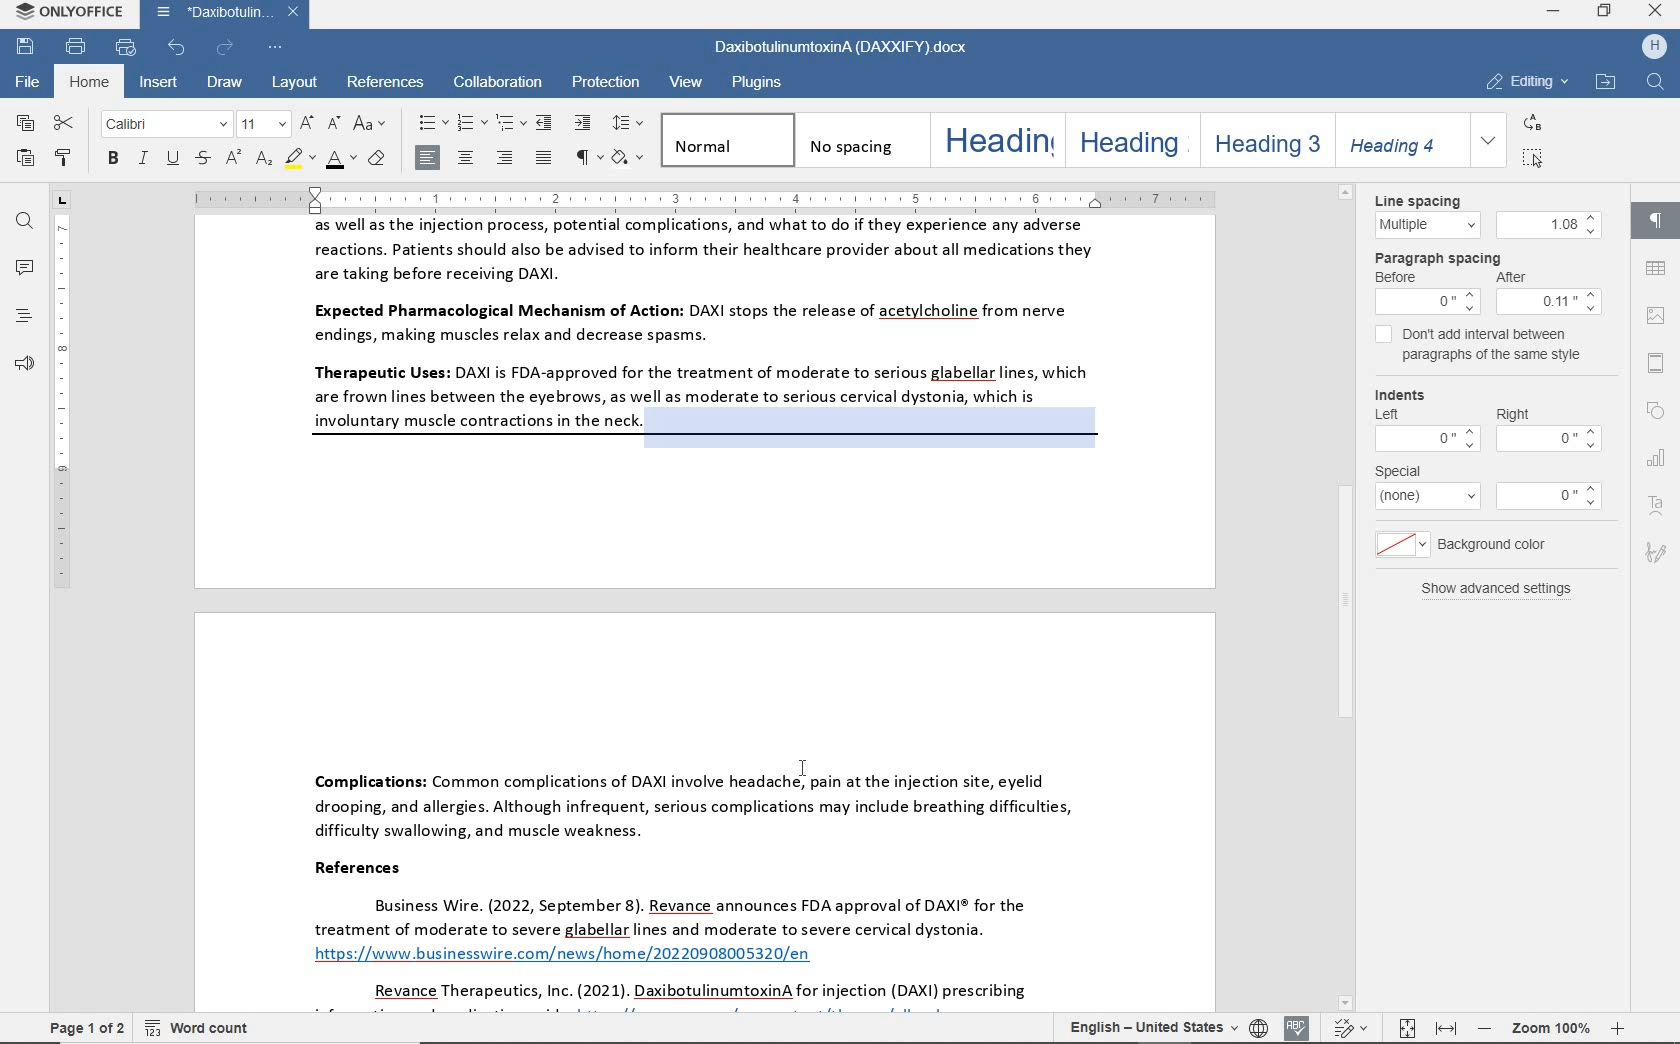 The height and width of the screenshot is (1044, 1680). Describe the element at coordinates (1483, 214) in the screenshot. I see `line spacing` at that location.